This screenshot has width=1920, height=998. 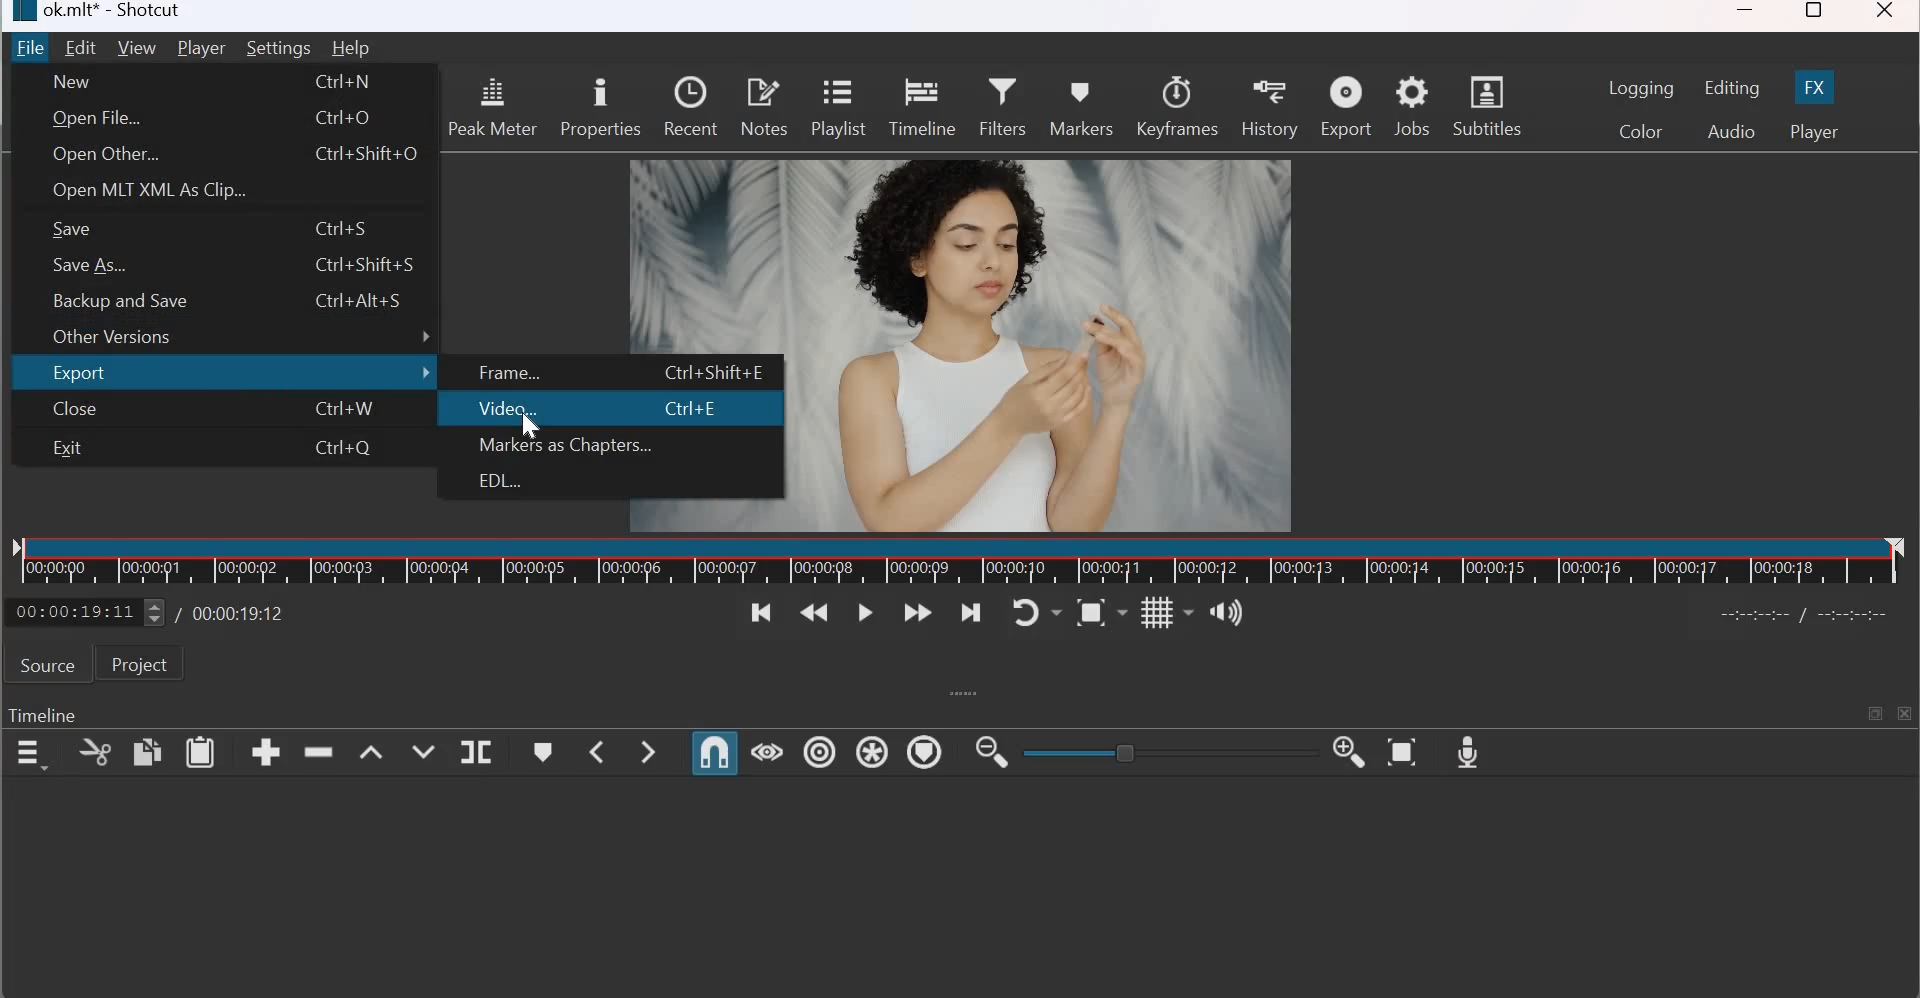 What do you see at coordinates (1160, 750) in the screenshot?
I see `toggle` at bounding box center [1160, 750].